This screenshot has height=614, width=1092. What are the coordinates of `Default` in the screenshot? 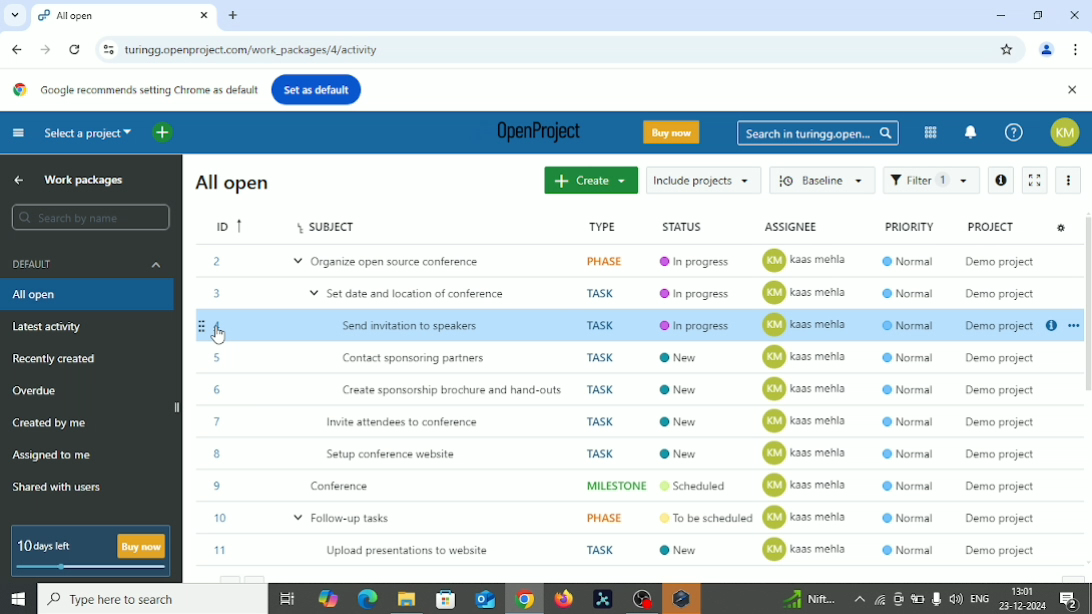 It's located at (90, 263).